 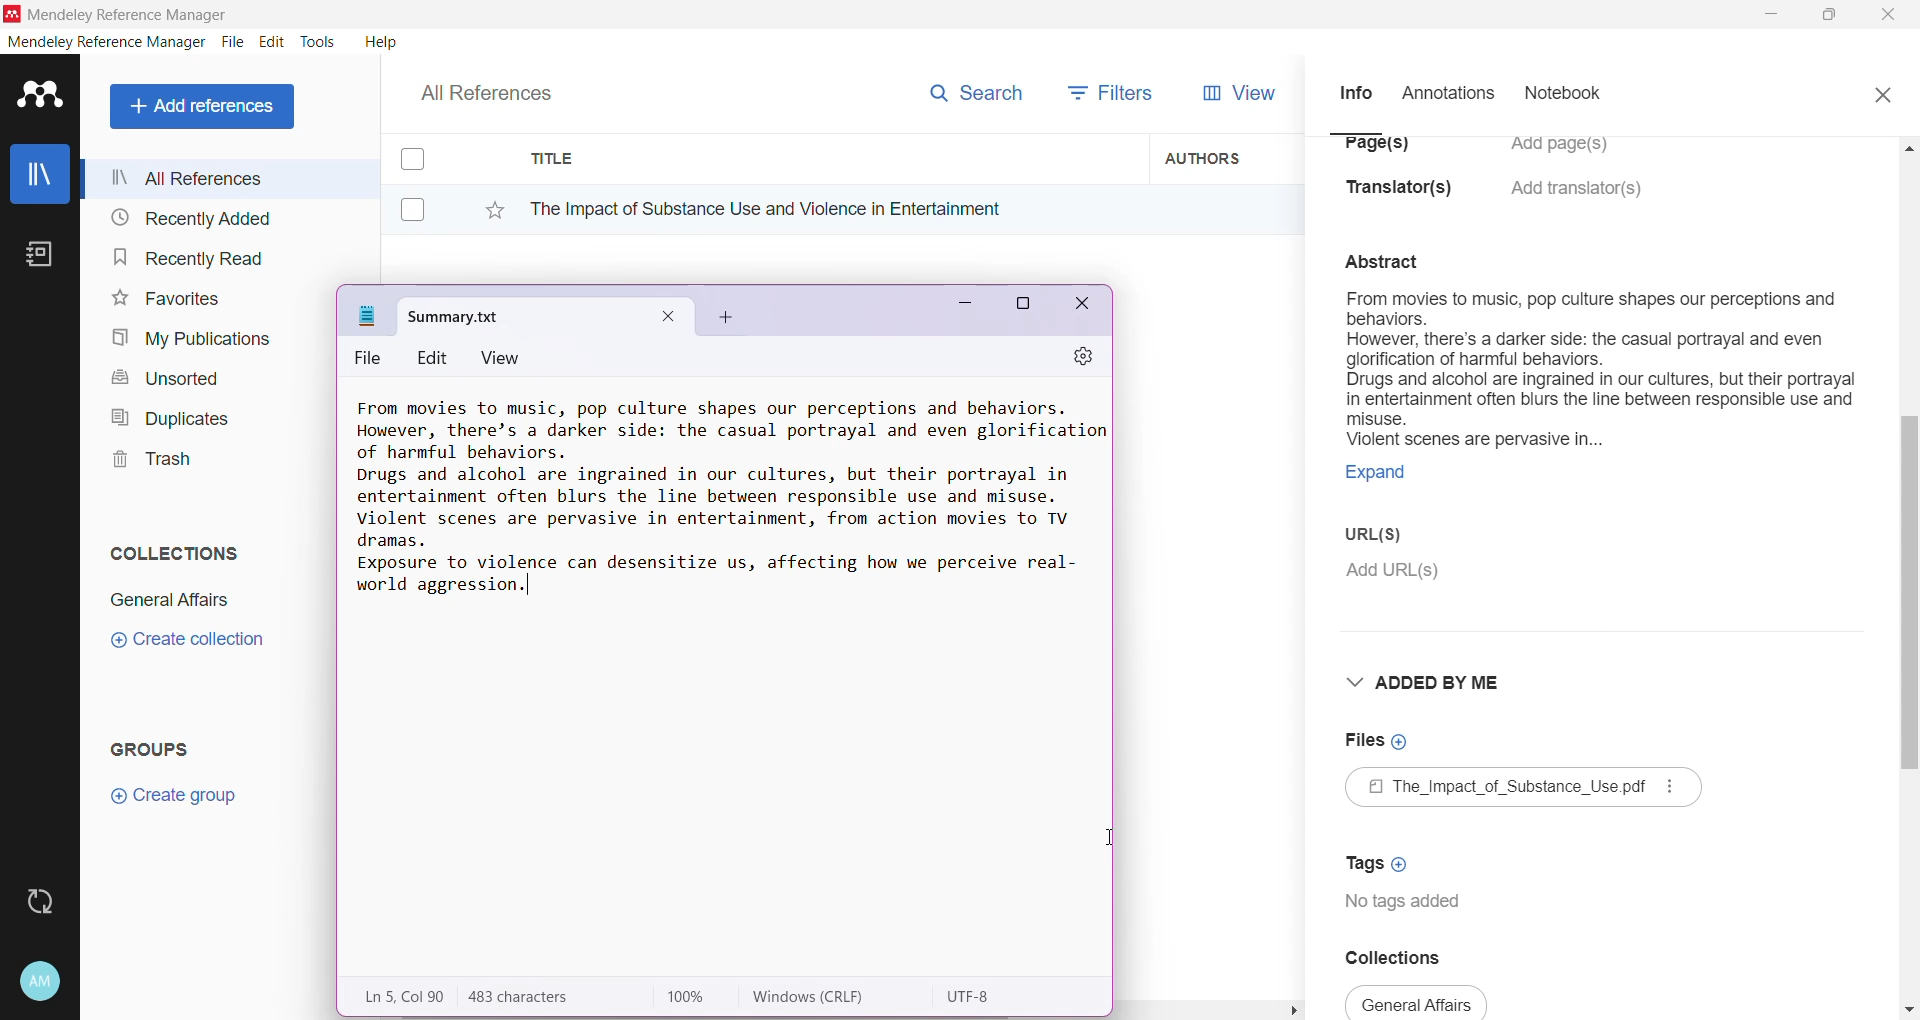 What do you see at coordinates (1890, 16) in the screenshot?
I see `Close` at bounding box center [1890, 16].